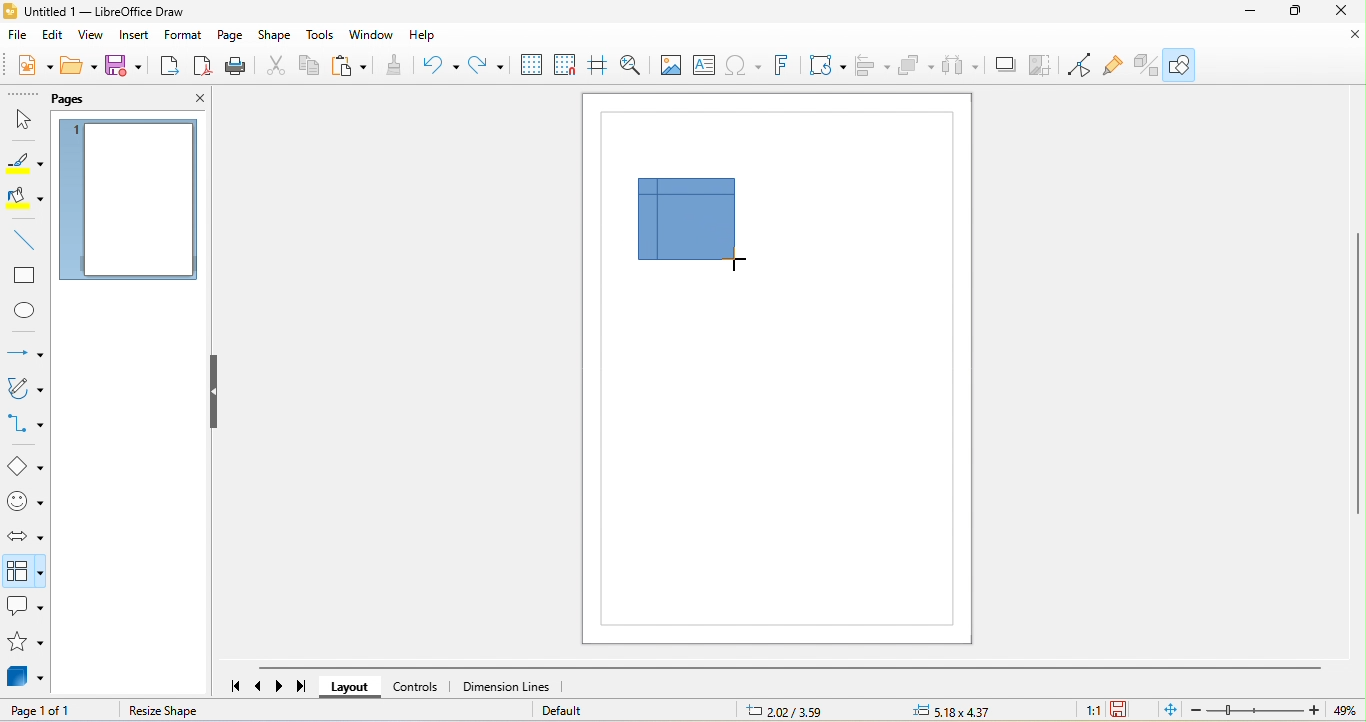  Describe the element at coordinates (28, 679) in the screenshot. I see `3d object` at that location.